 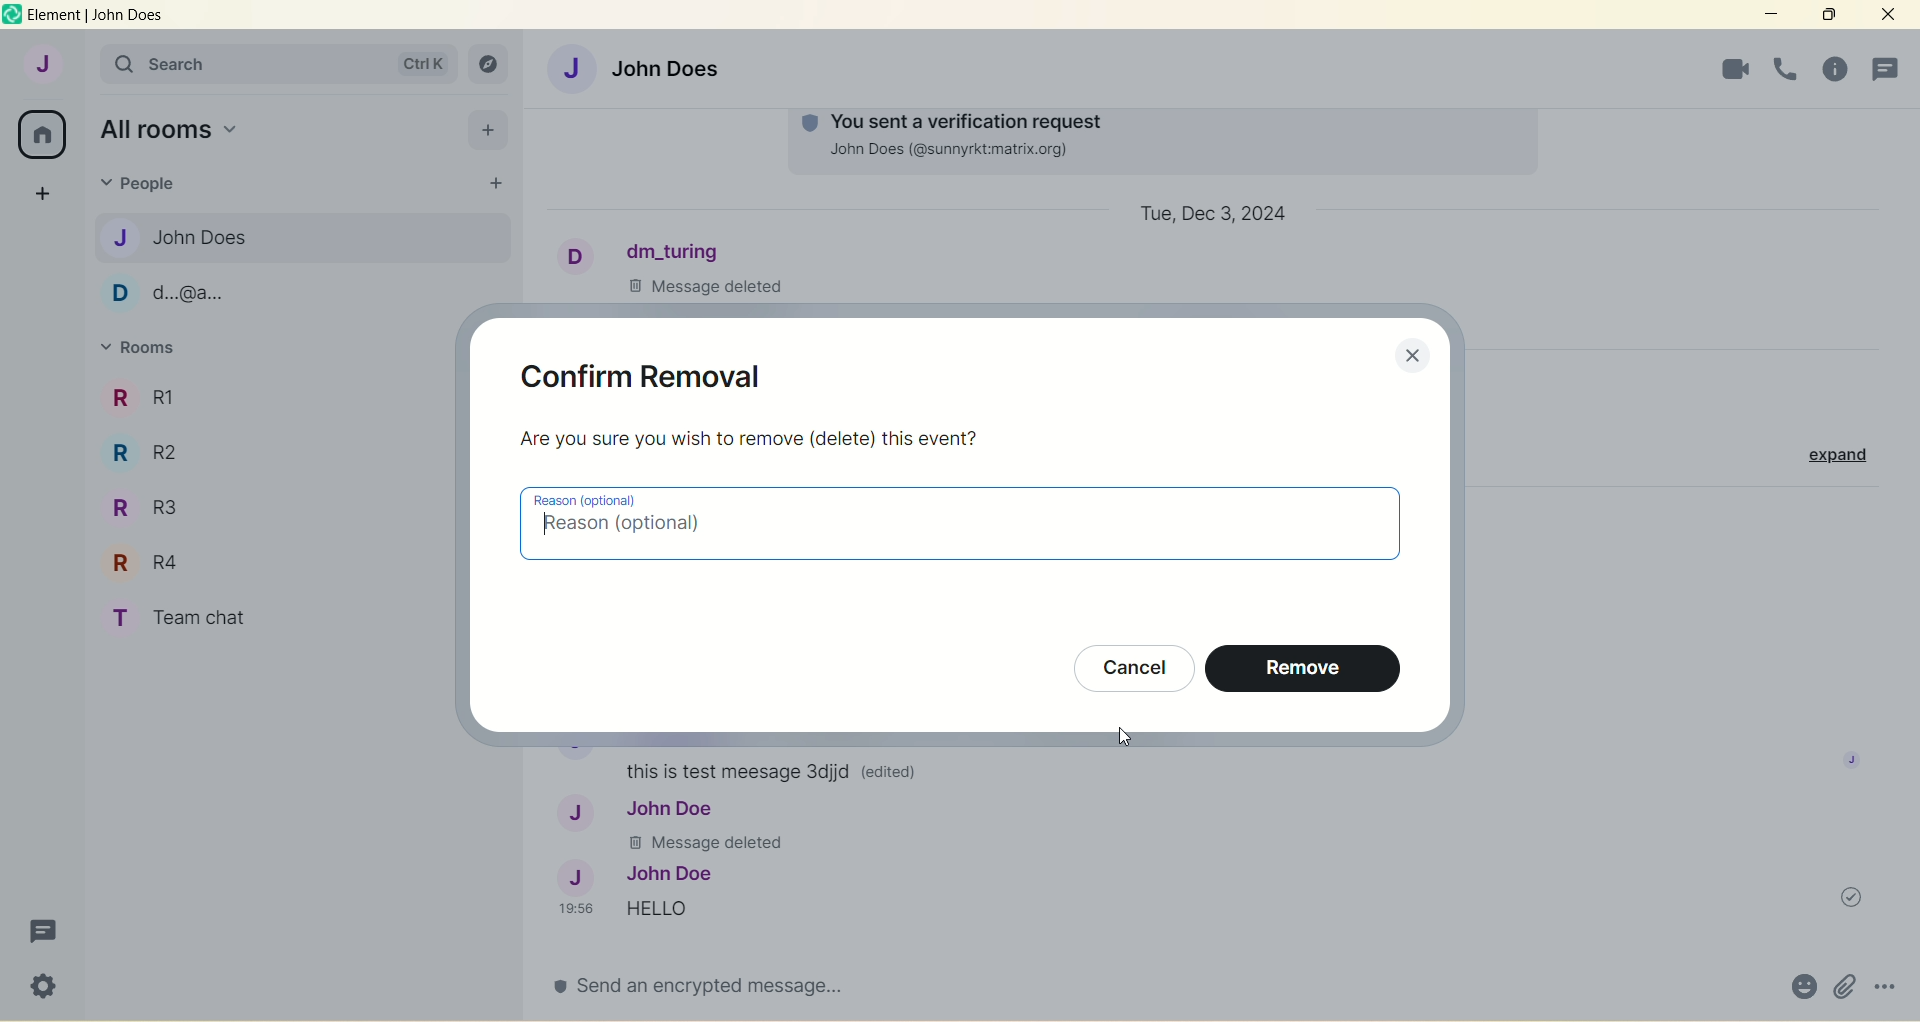 I want to click on Tue, Dec 3, 2024, so click(x=1215, y=215).